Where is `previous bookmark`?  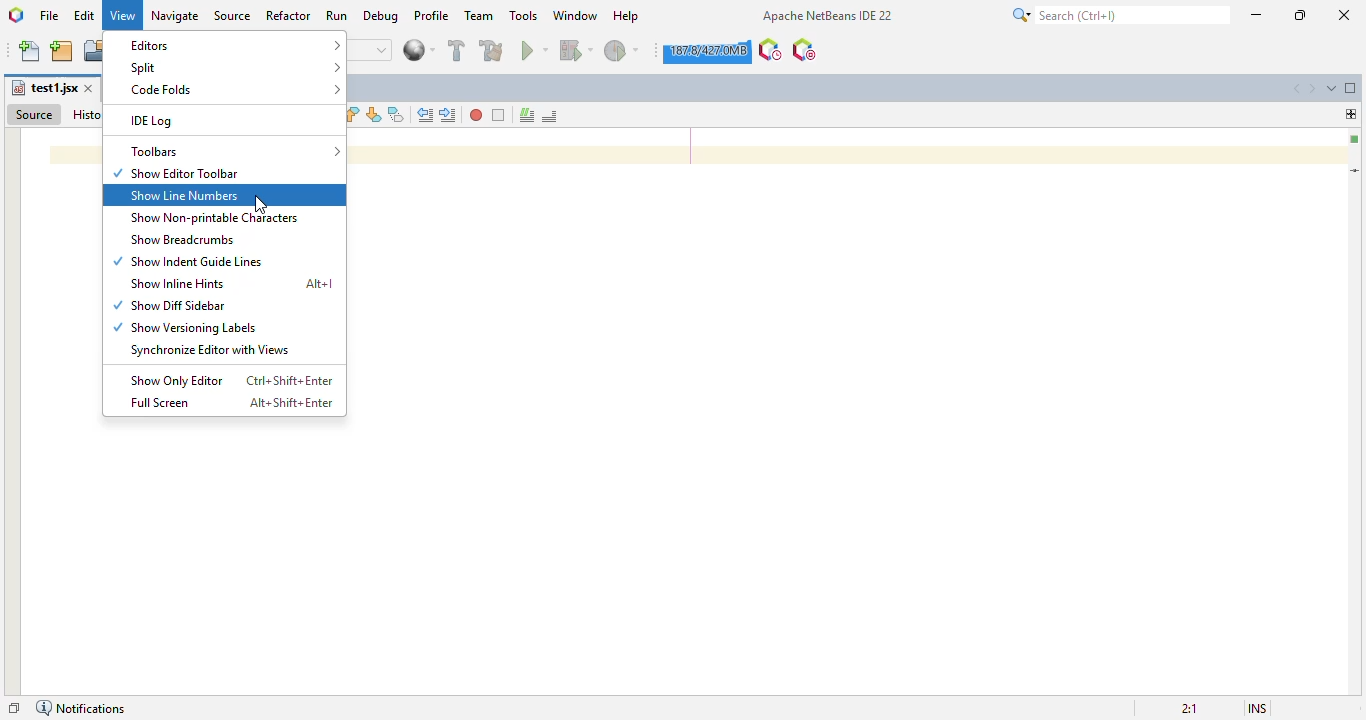 previous bookmark is located at coordinates (353, 114).